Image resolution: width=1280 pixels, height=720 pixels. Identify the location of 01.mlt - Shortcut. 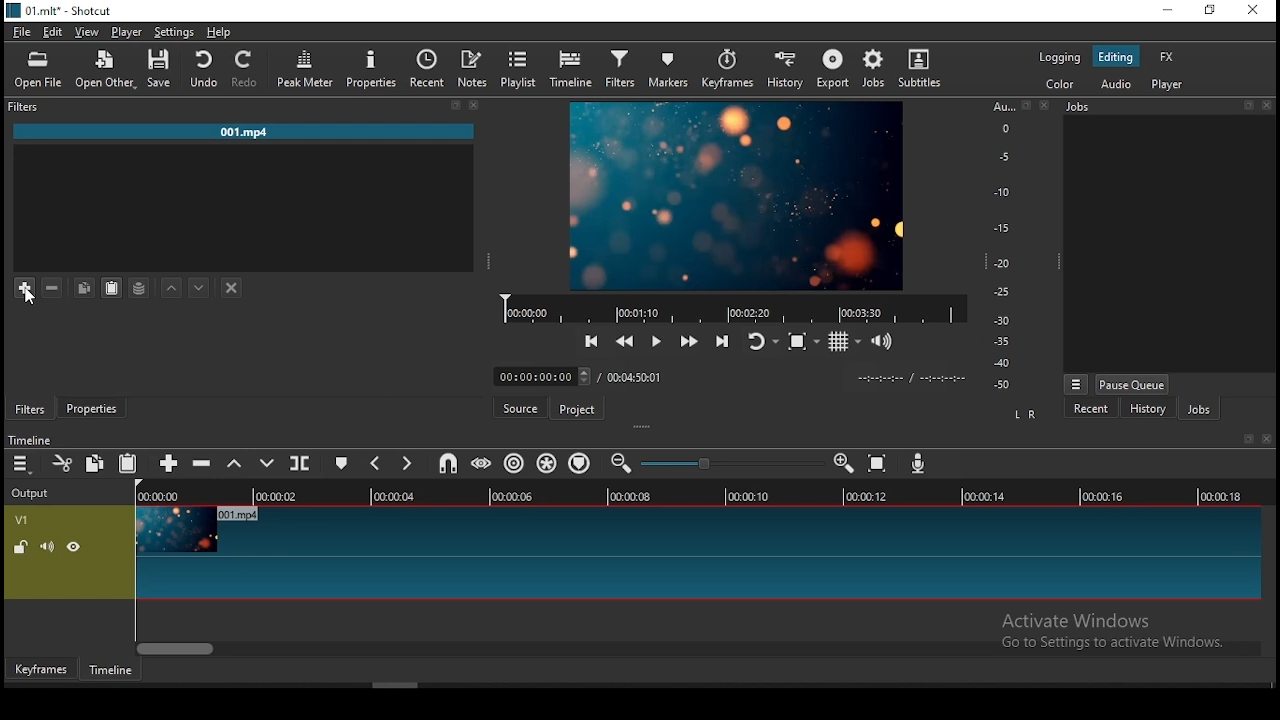
(60, 10).